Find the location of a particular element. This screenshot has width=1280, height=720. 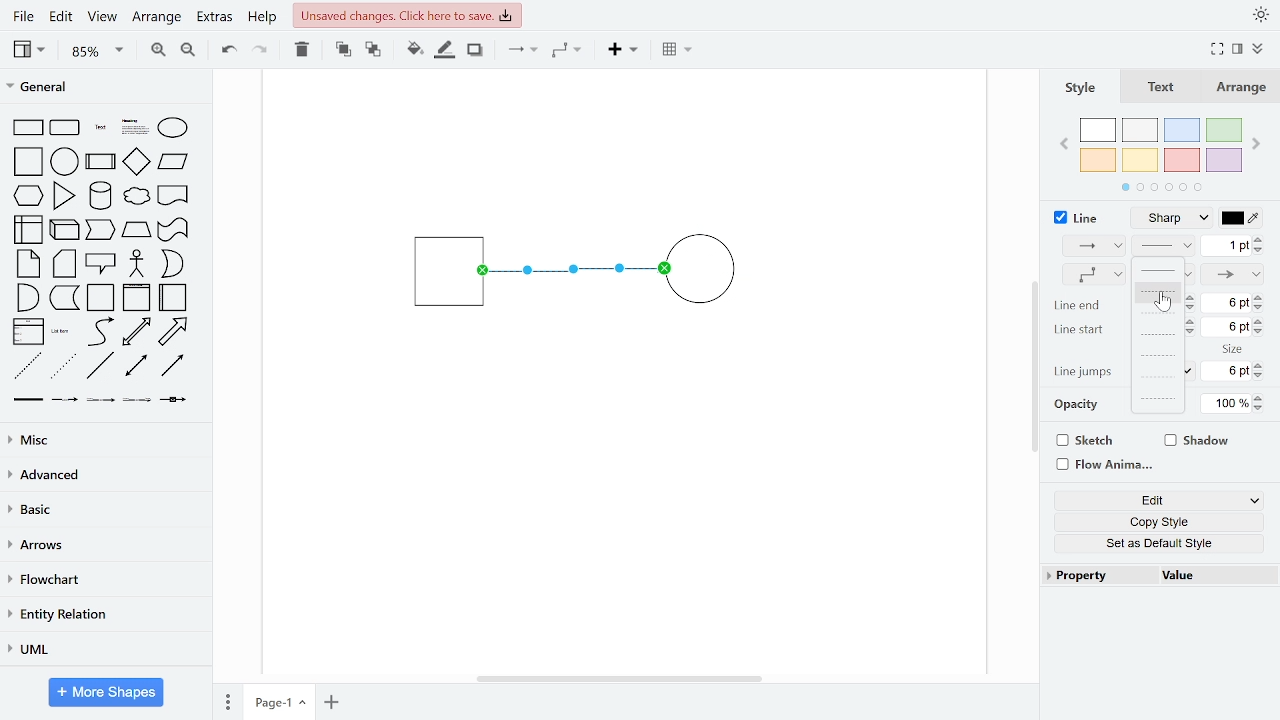

horizontal scrollbar is located at coordinates (622, 678).